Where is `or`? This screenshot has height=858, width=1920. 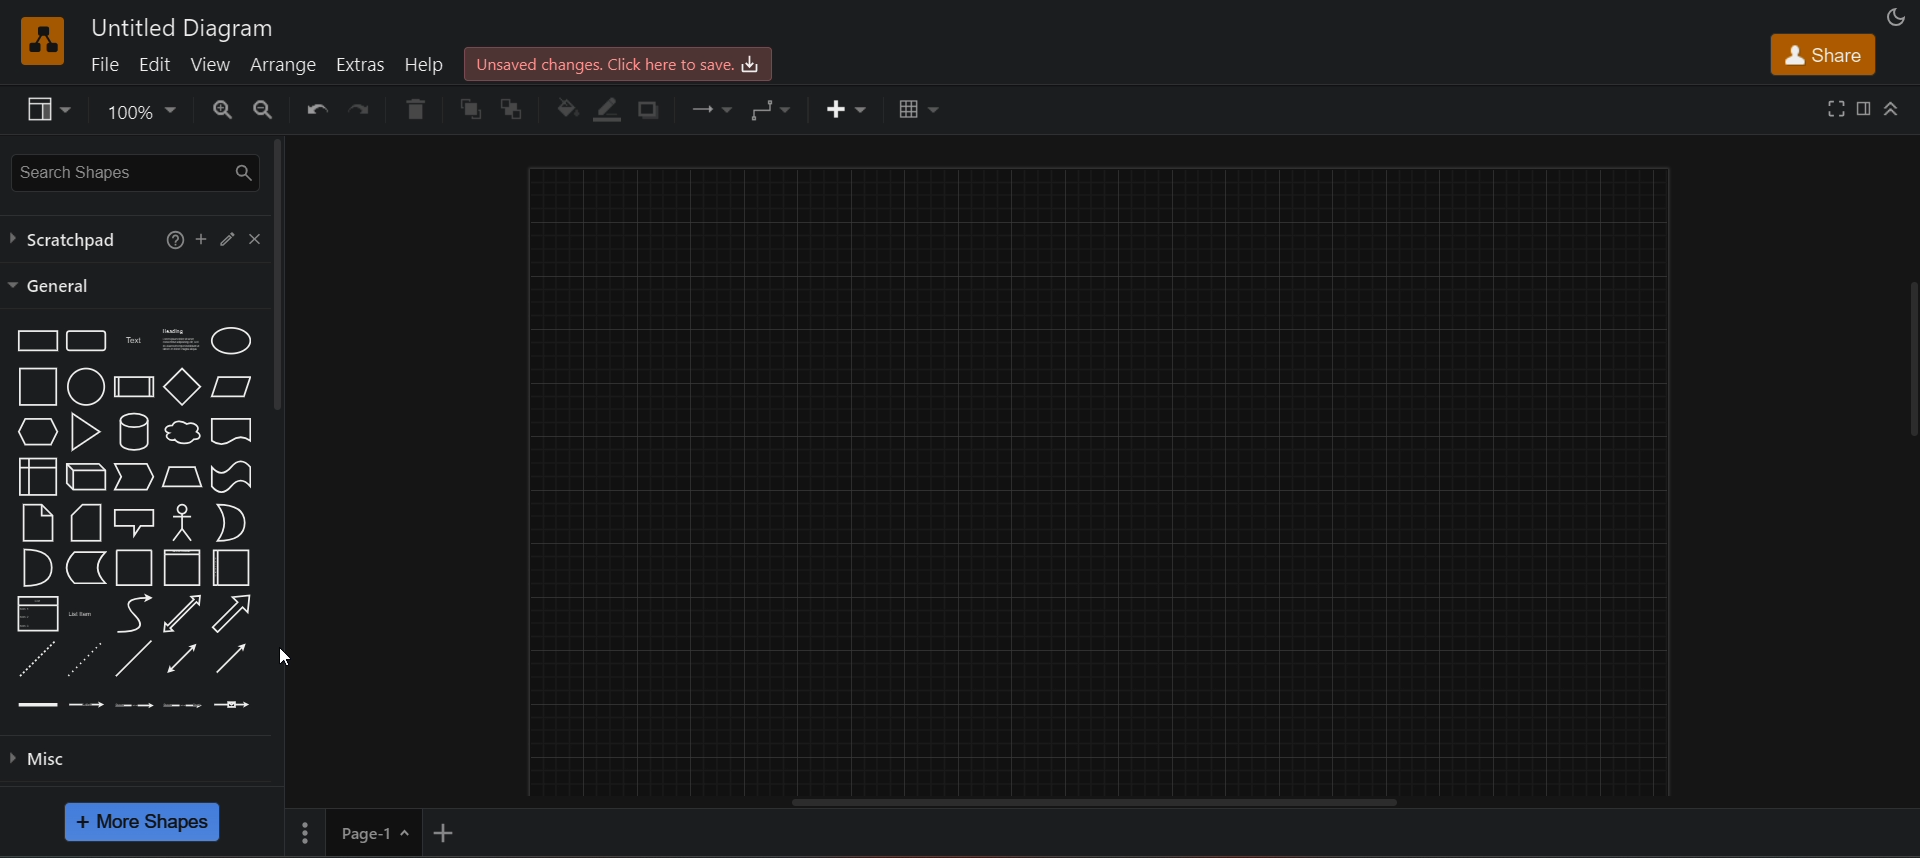 or is located at coordinates (233, 522).